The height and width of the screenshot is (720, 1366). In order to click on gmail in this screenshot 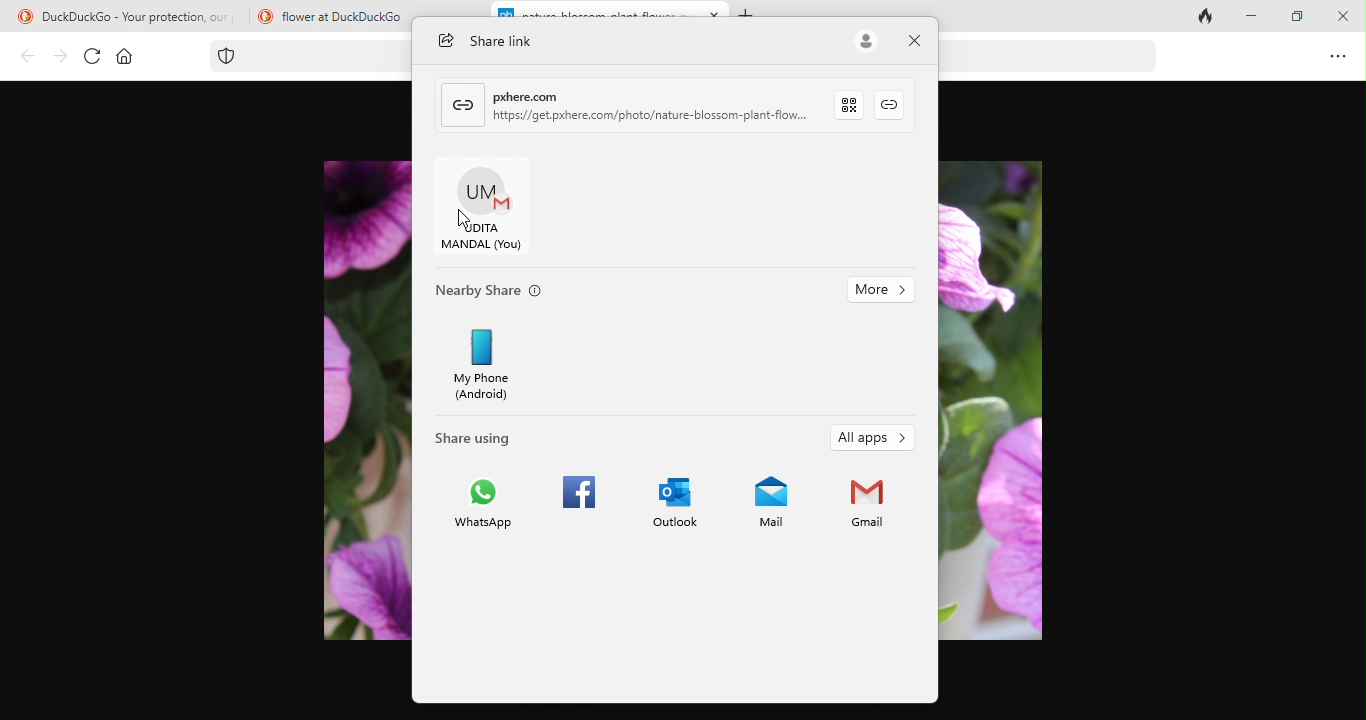, I will do `click(864, 510)`.